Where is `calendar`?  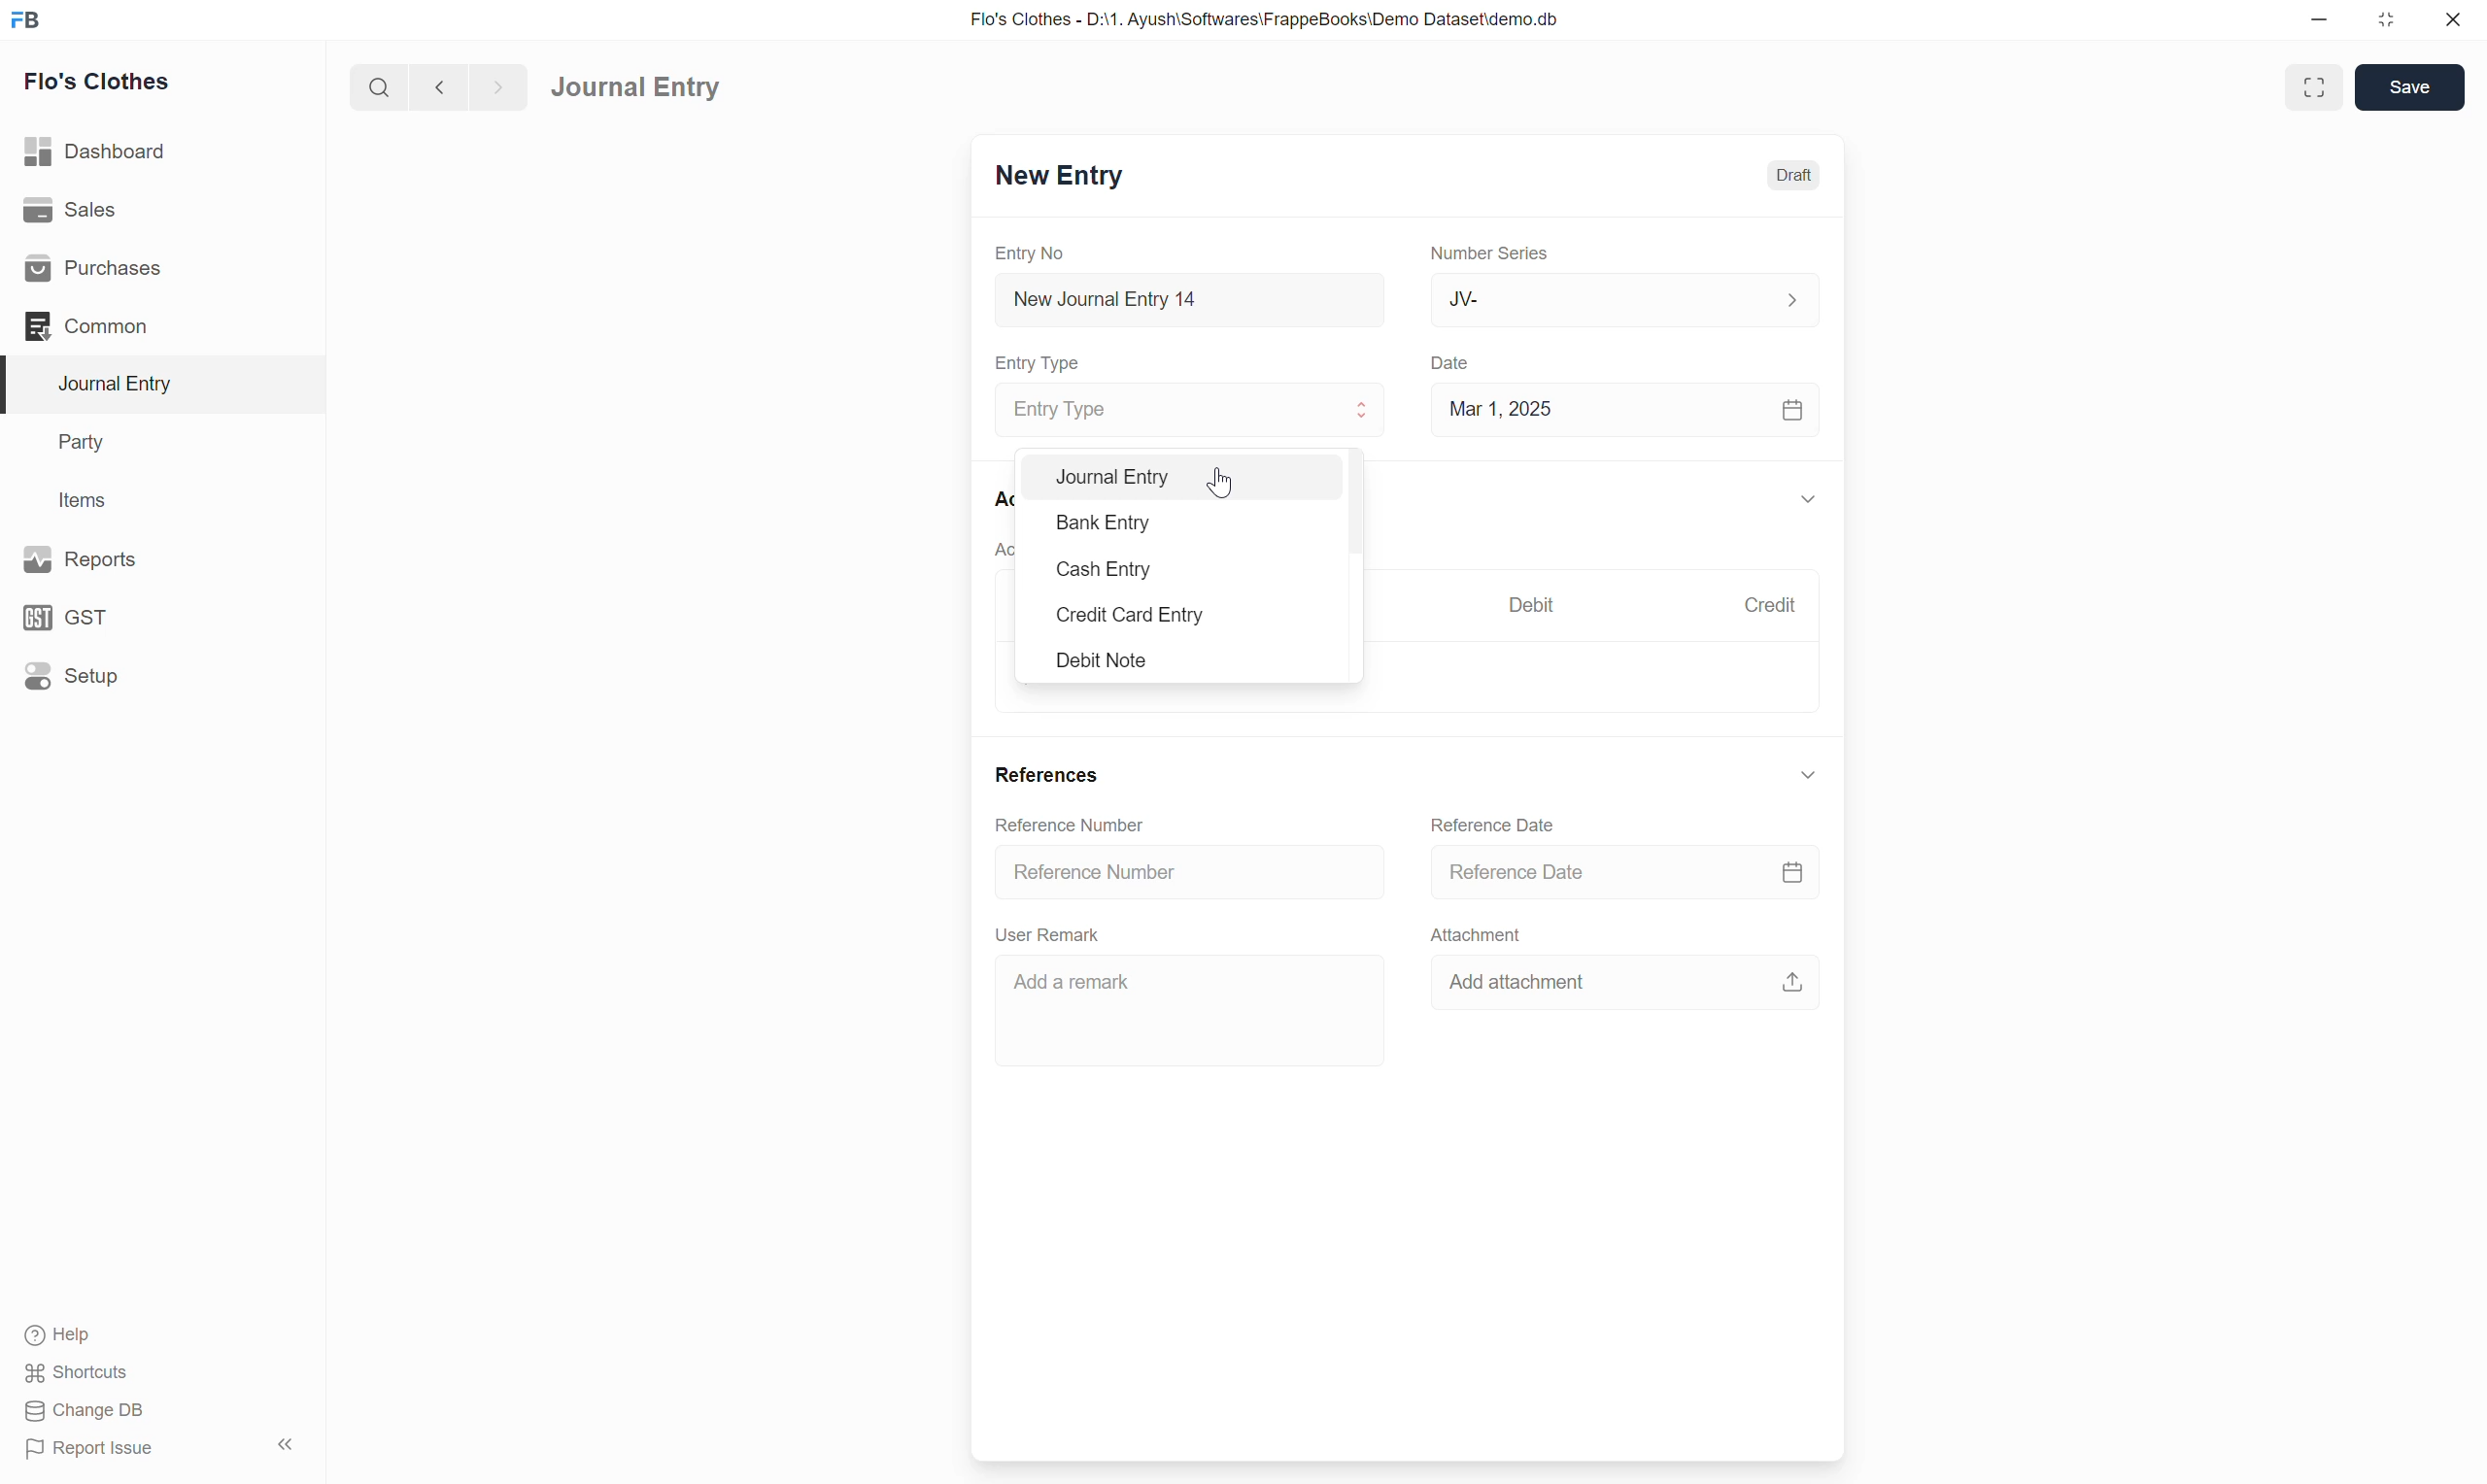
calendar is located at coordinates (1794, 412).